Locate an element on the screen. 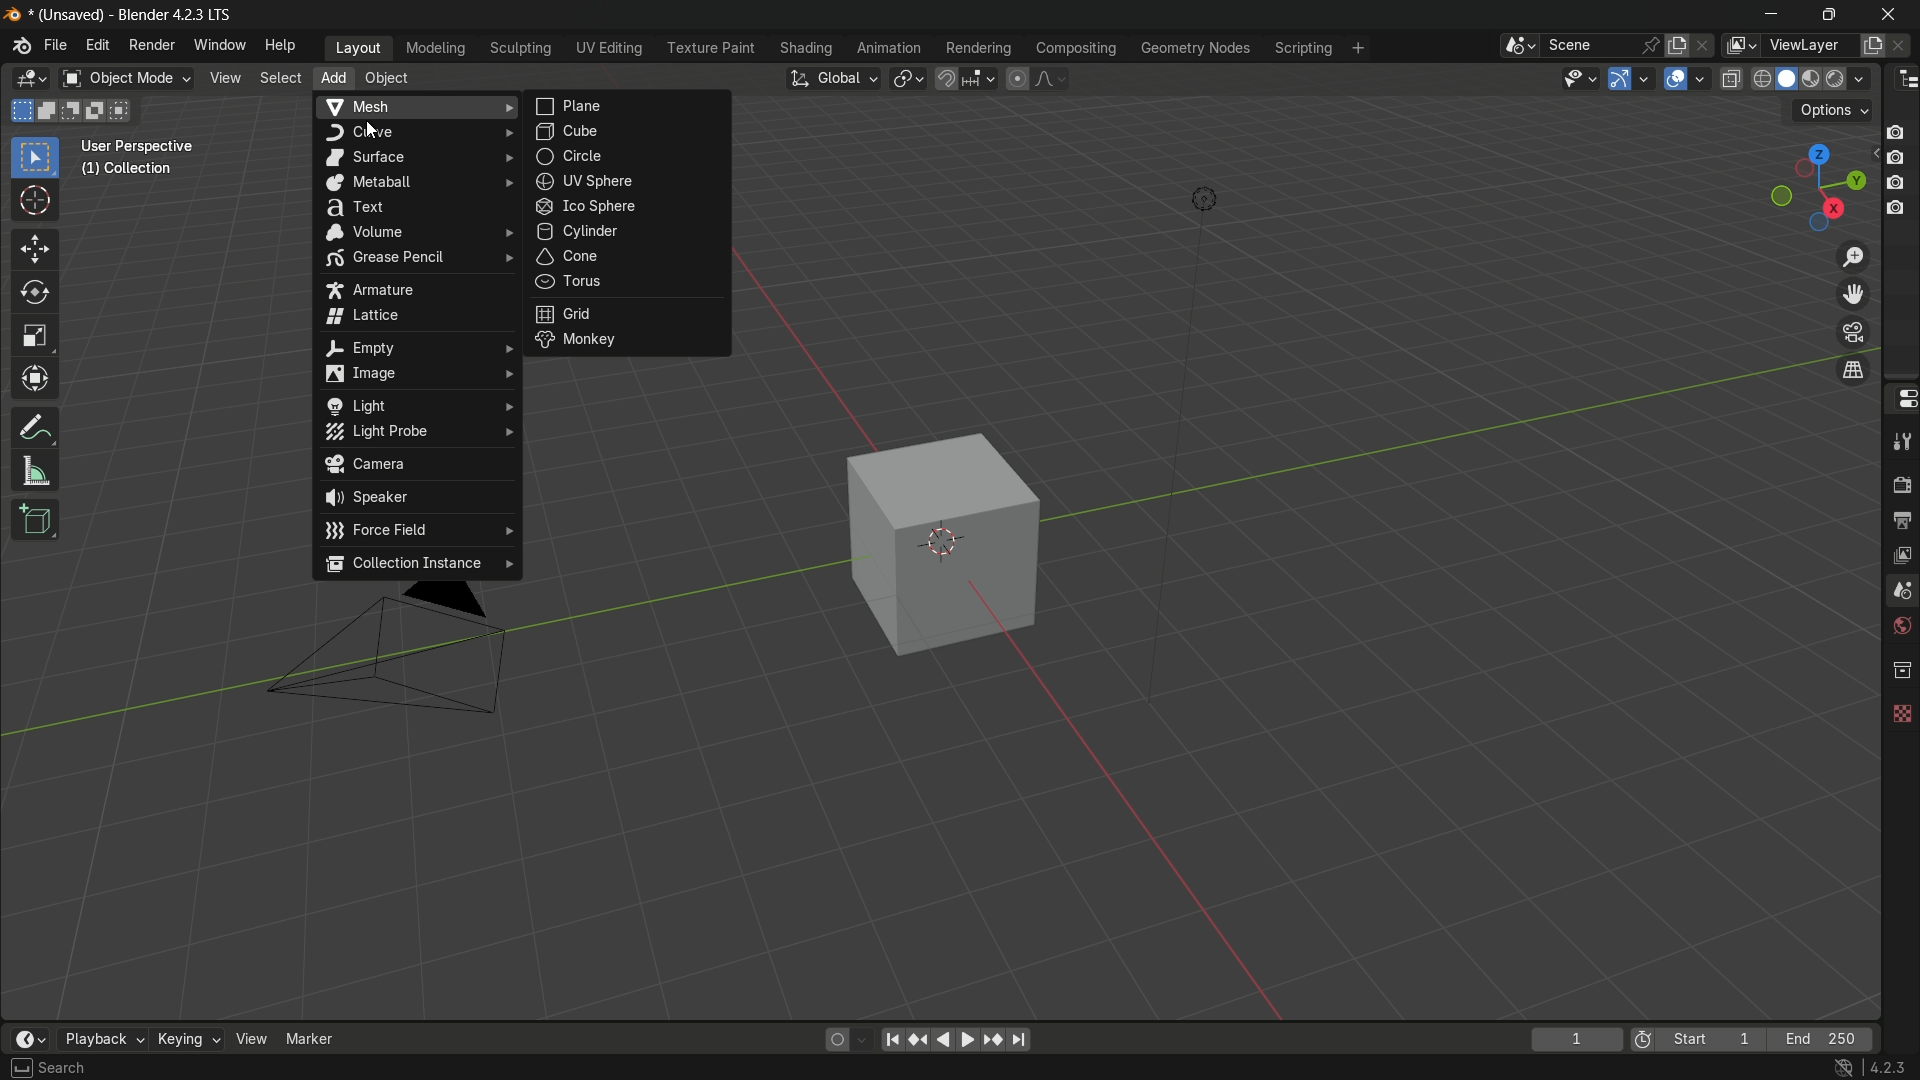 Image resolution: width=1920 pixels, height=1080 pixels. window menu is located at coordinates (221, 46).